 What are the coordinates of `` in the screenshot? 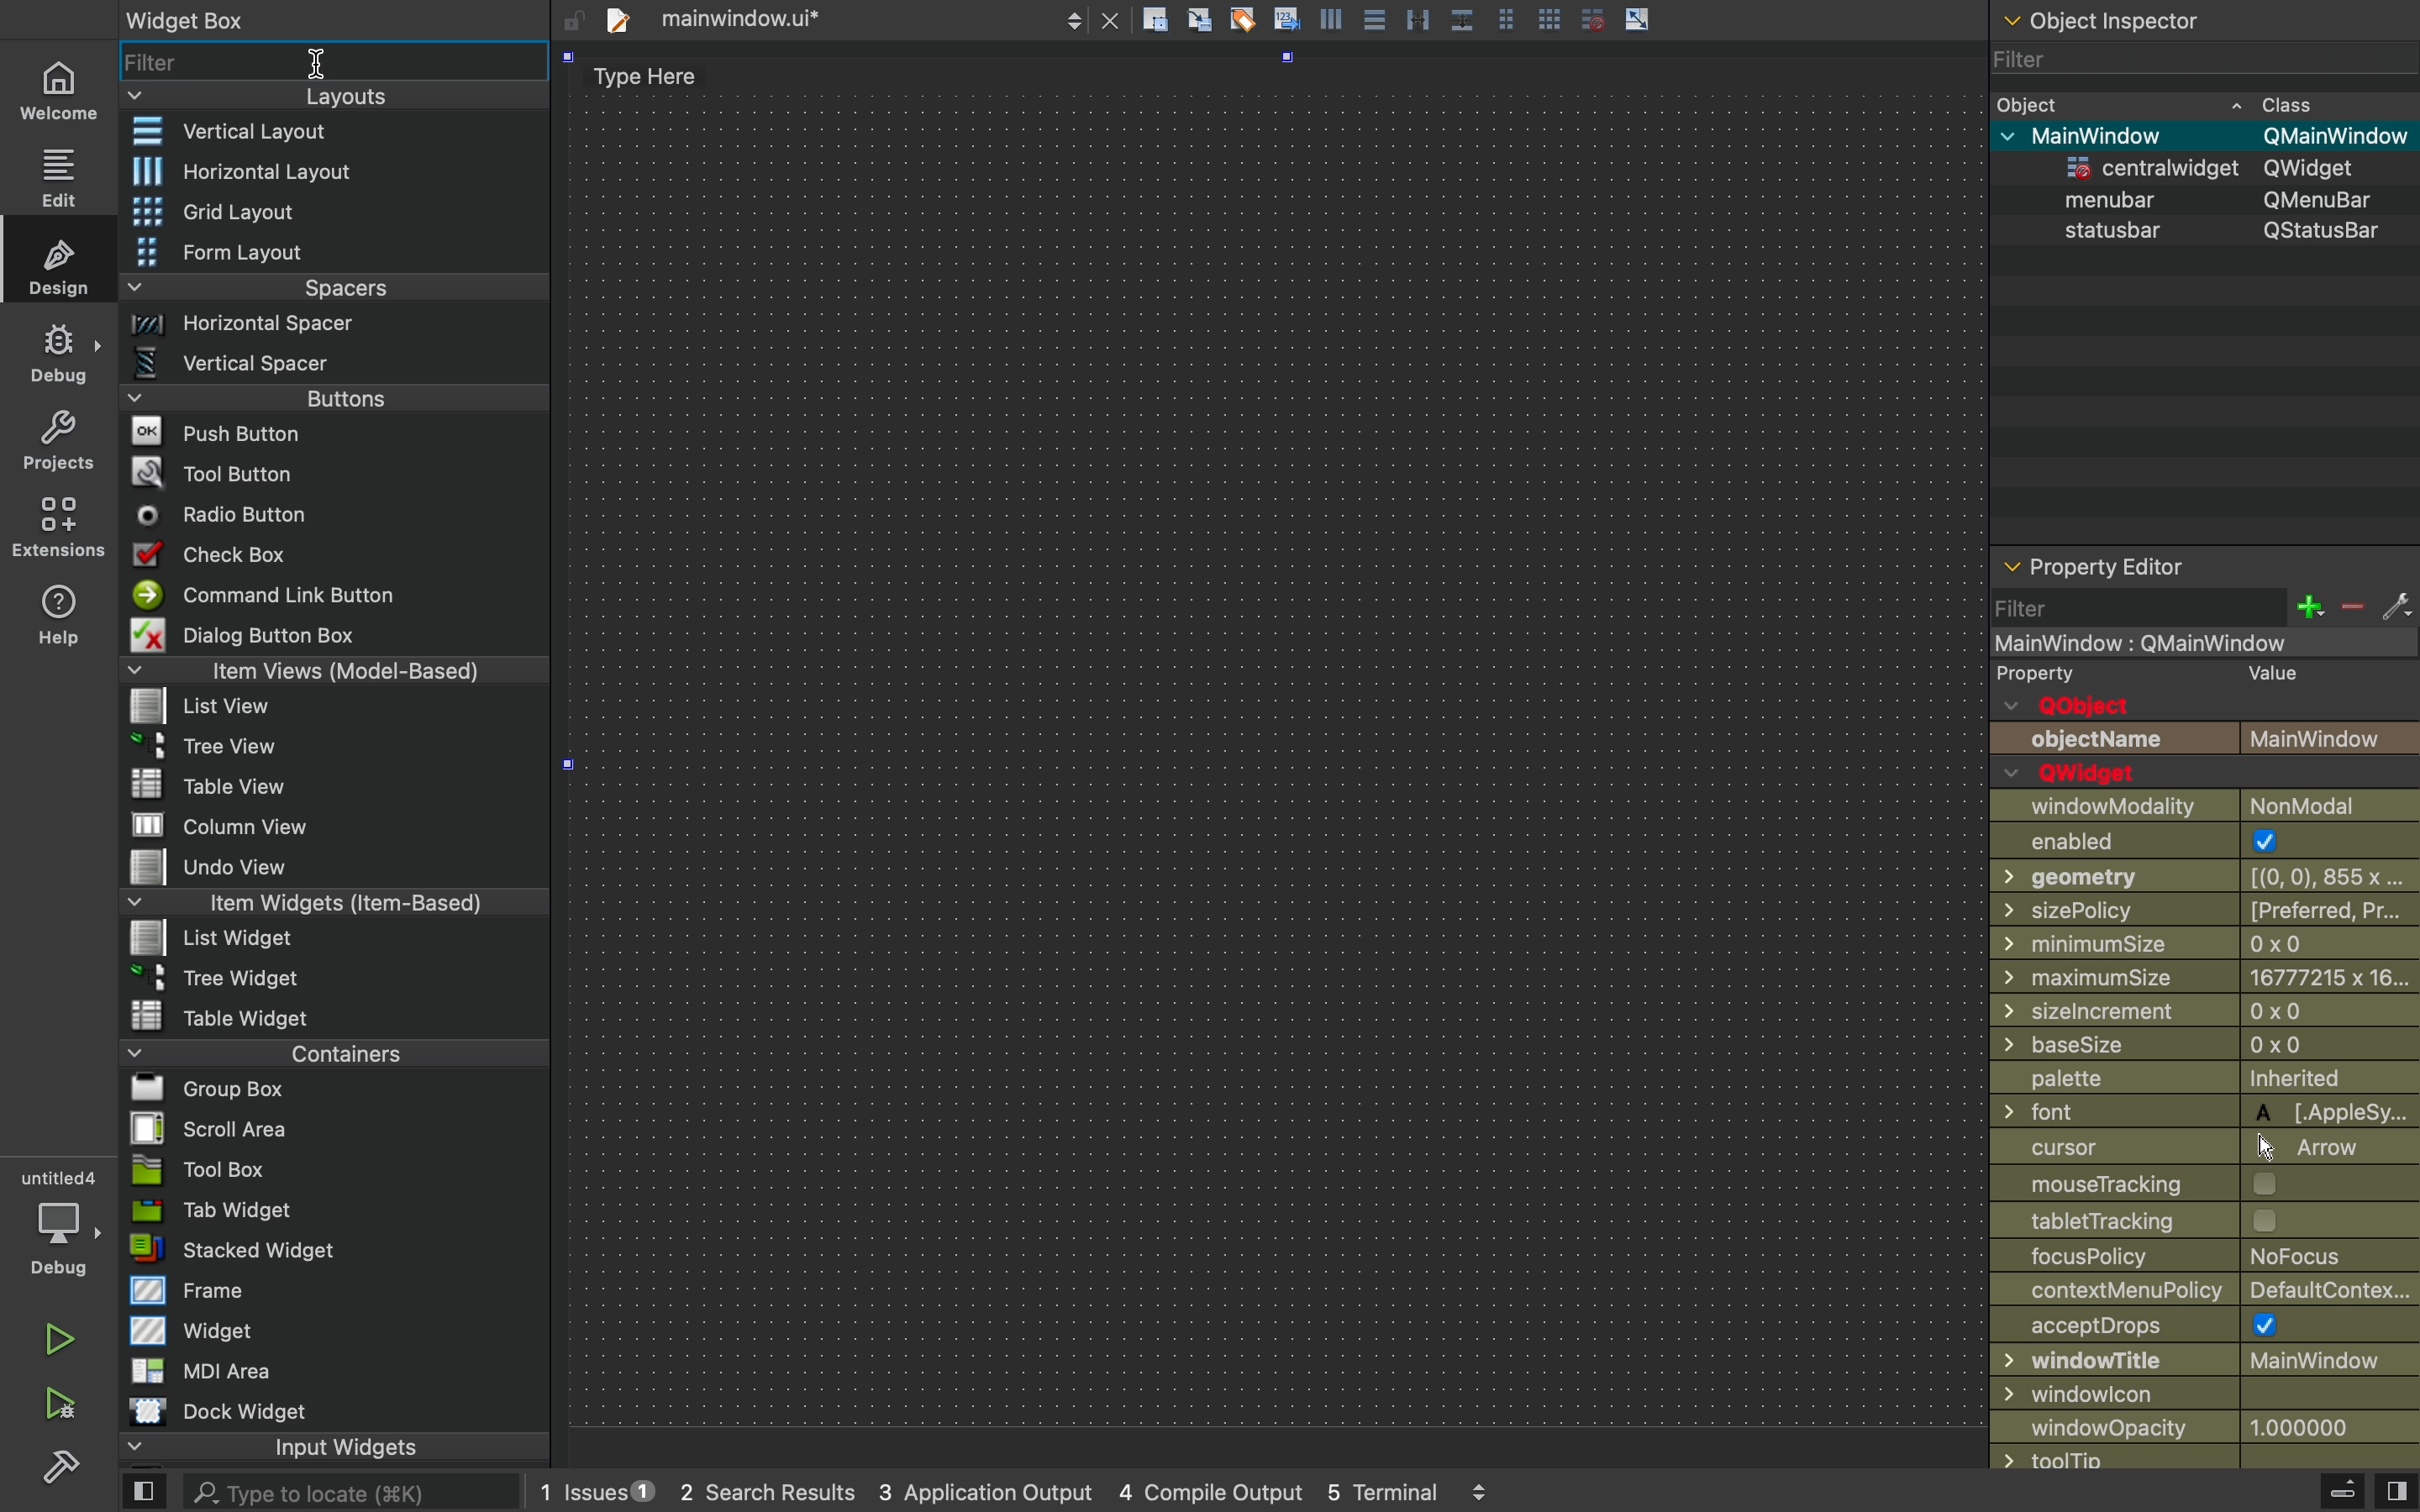 It's located at (2205, 1114).